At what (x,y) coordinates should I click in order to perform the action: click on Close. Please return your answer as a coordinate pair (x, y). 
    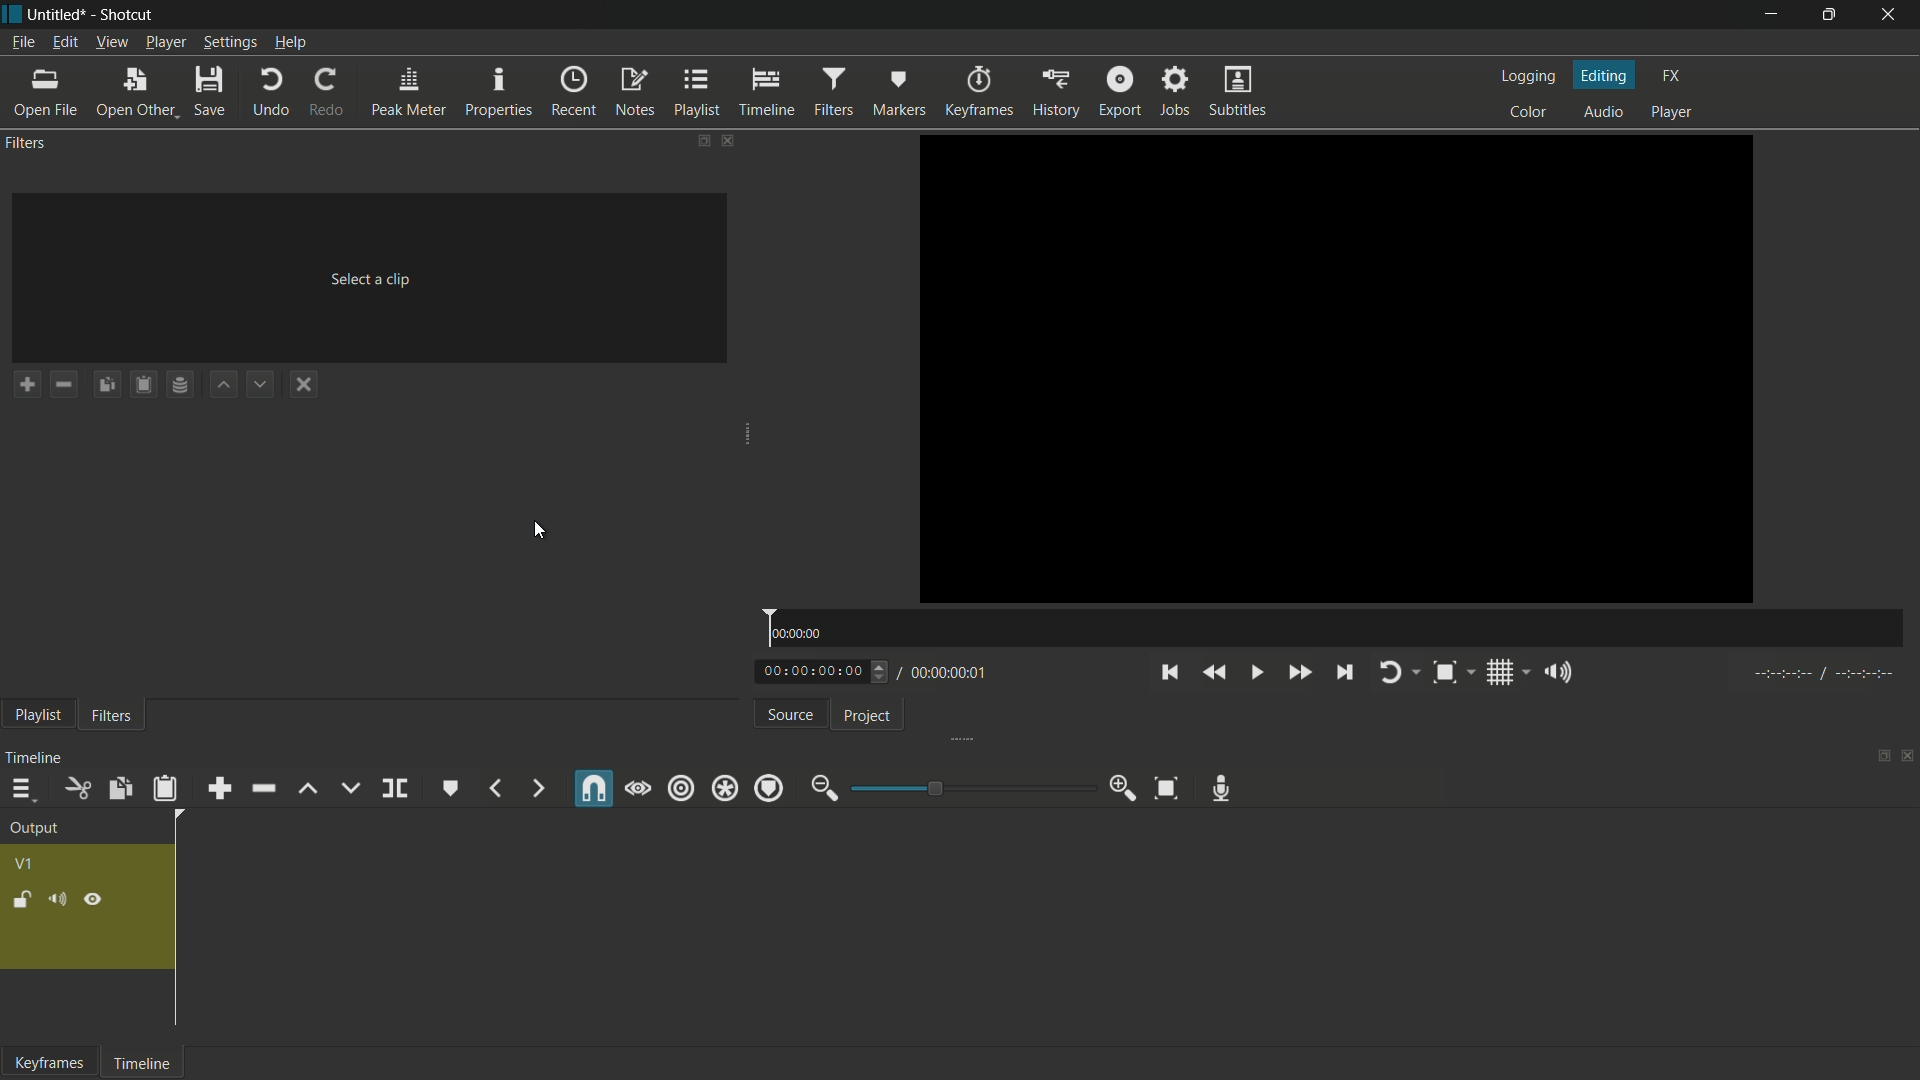
    Looking at the image, I should click on (1907, 758).